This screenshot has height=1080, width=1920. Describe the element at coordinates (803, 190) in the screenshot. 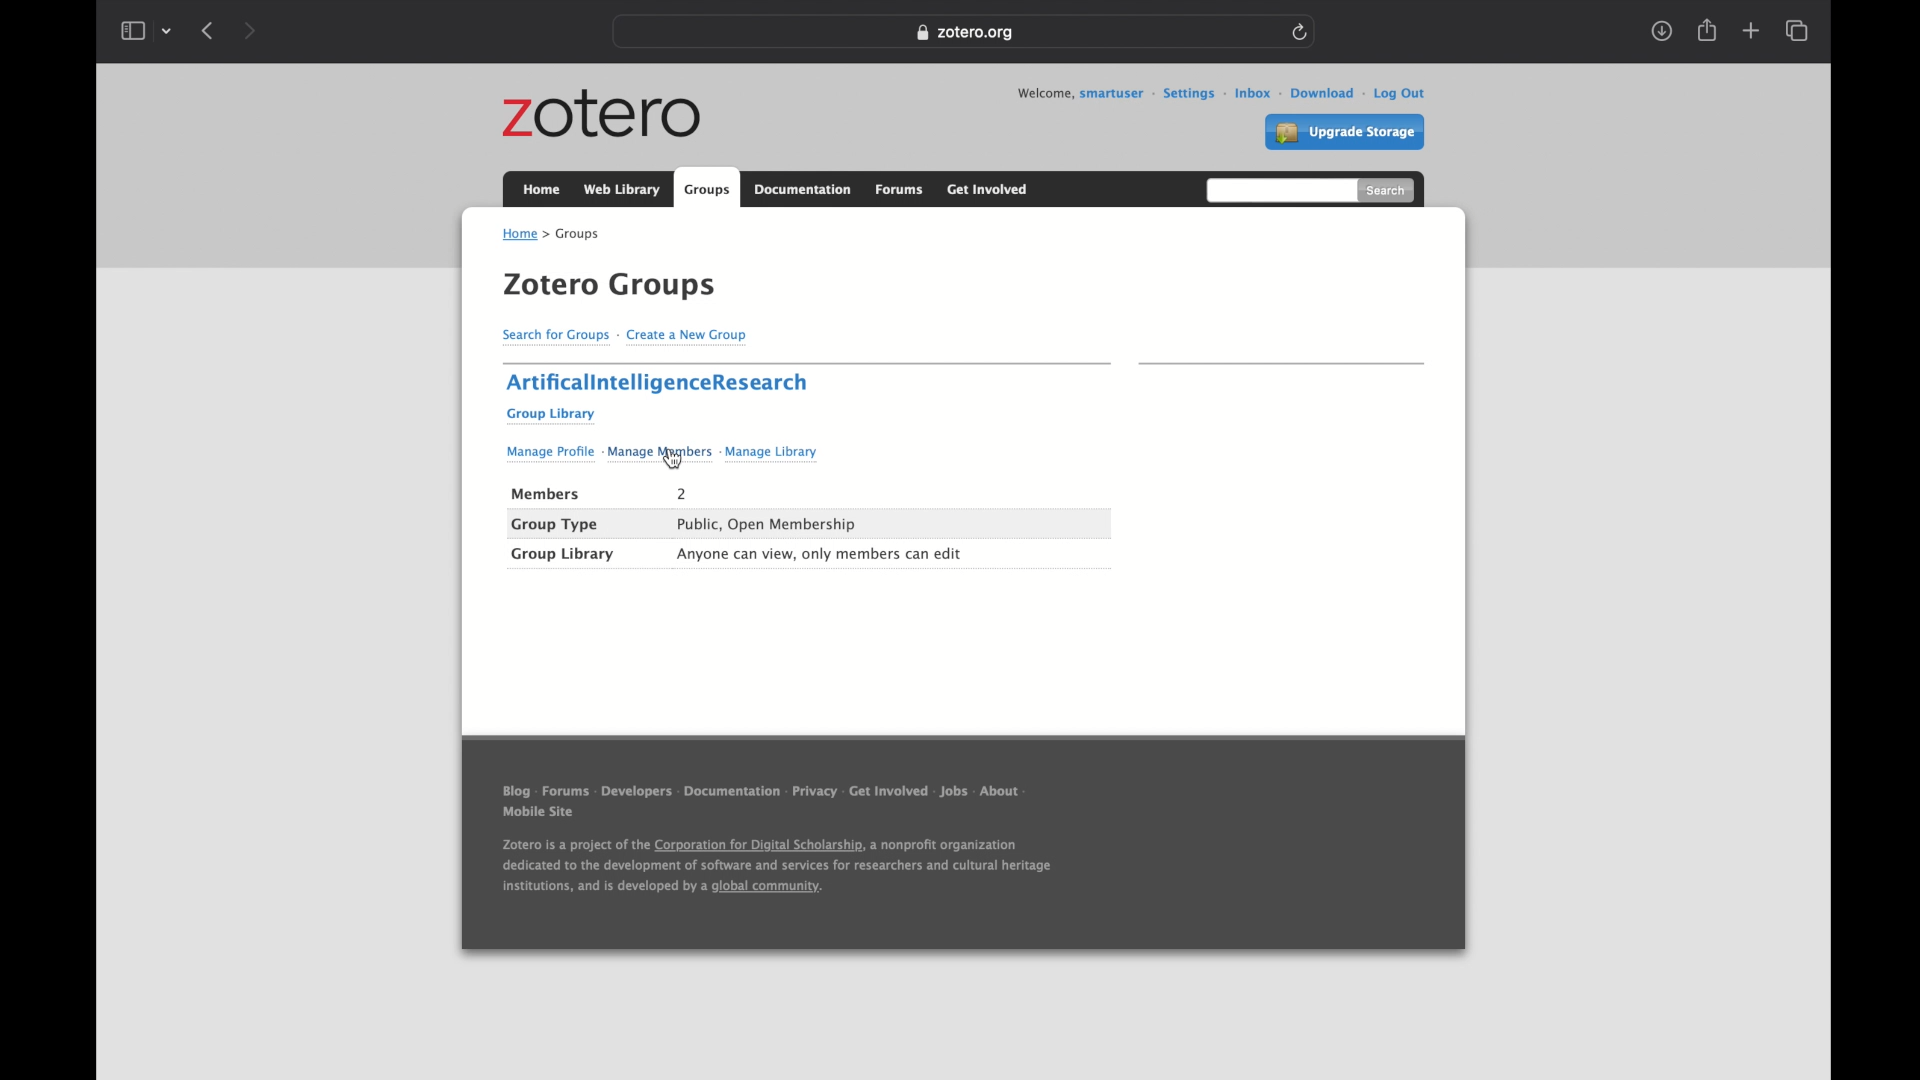

I see `documentation` at that location.